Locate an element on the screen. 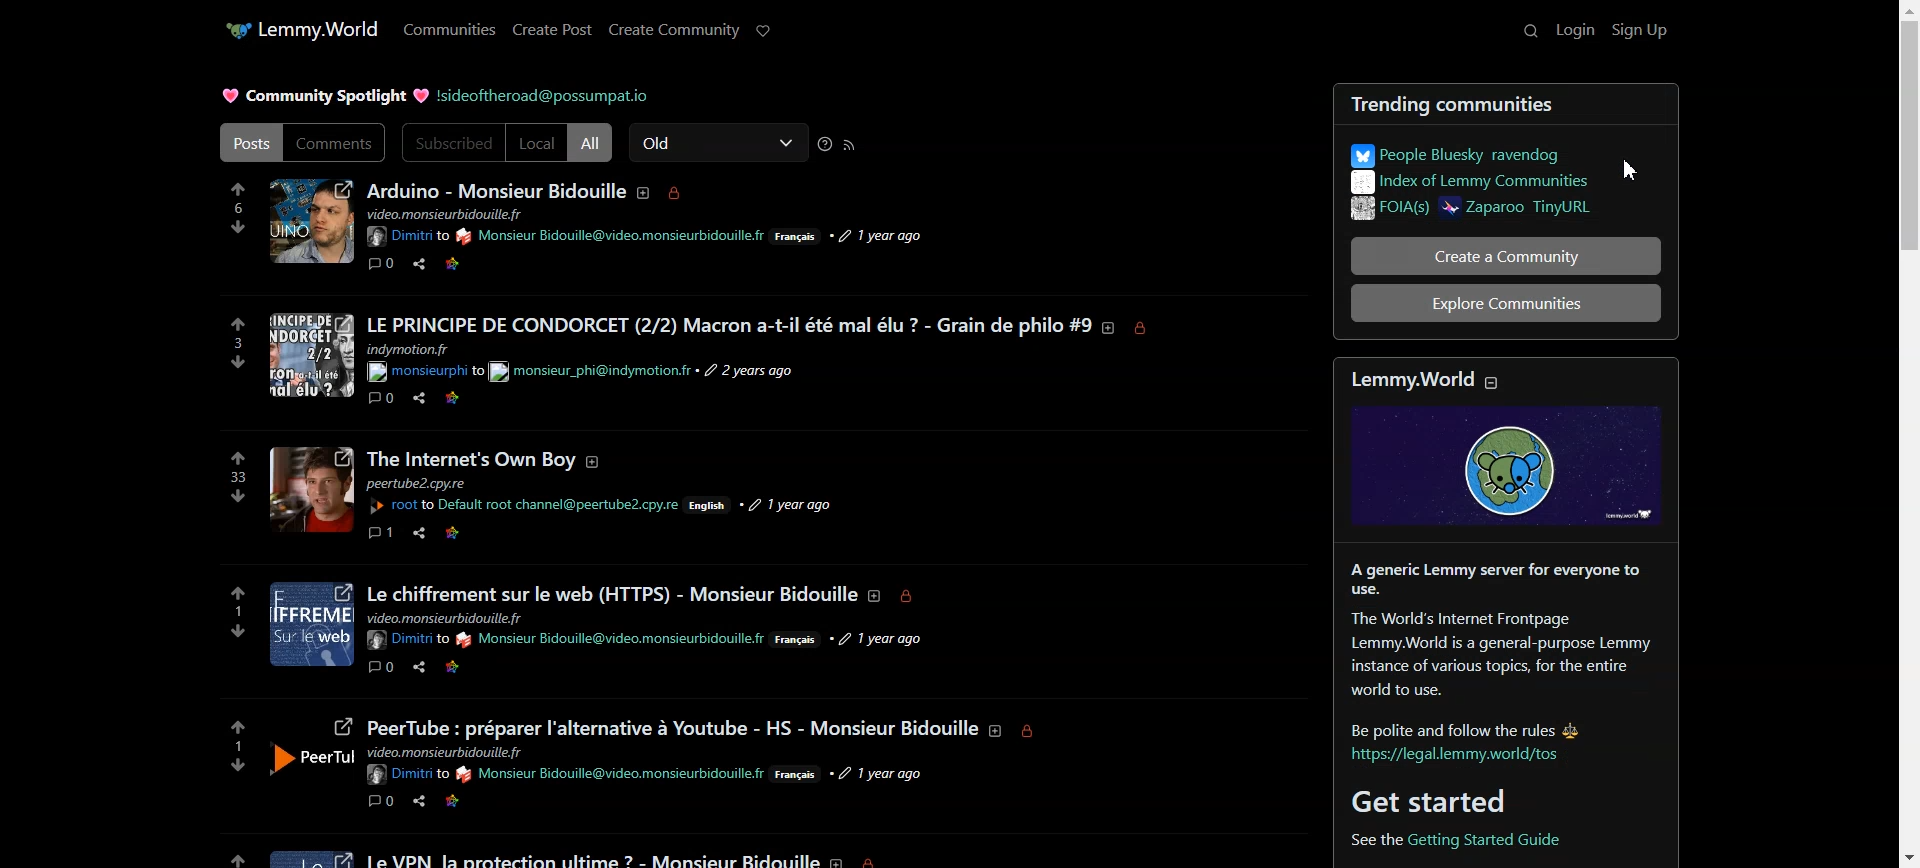 The height and width of the screenshot is (868, 1920). text is located at coordinates (417, 349).